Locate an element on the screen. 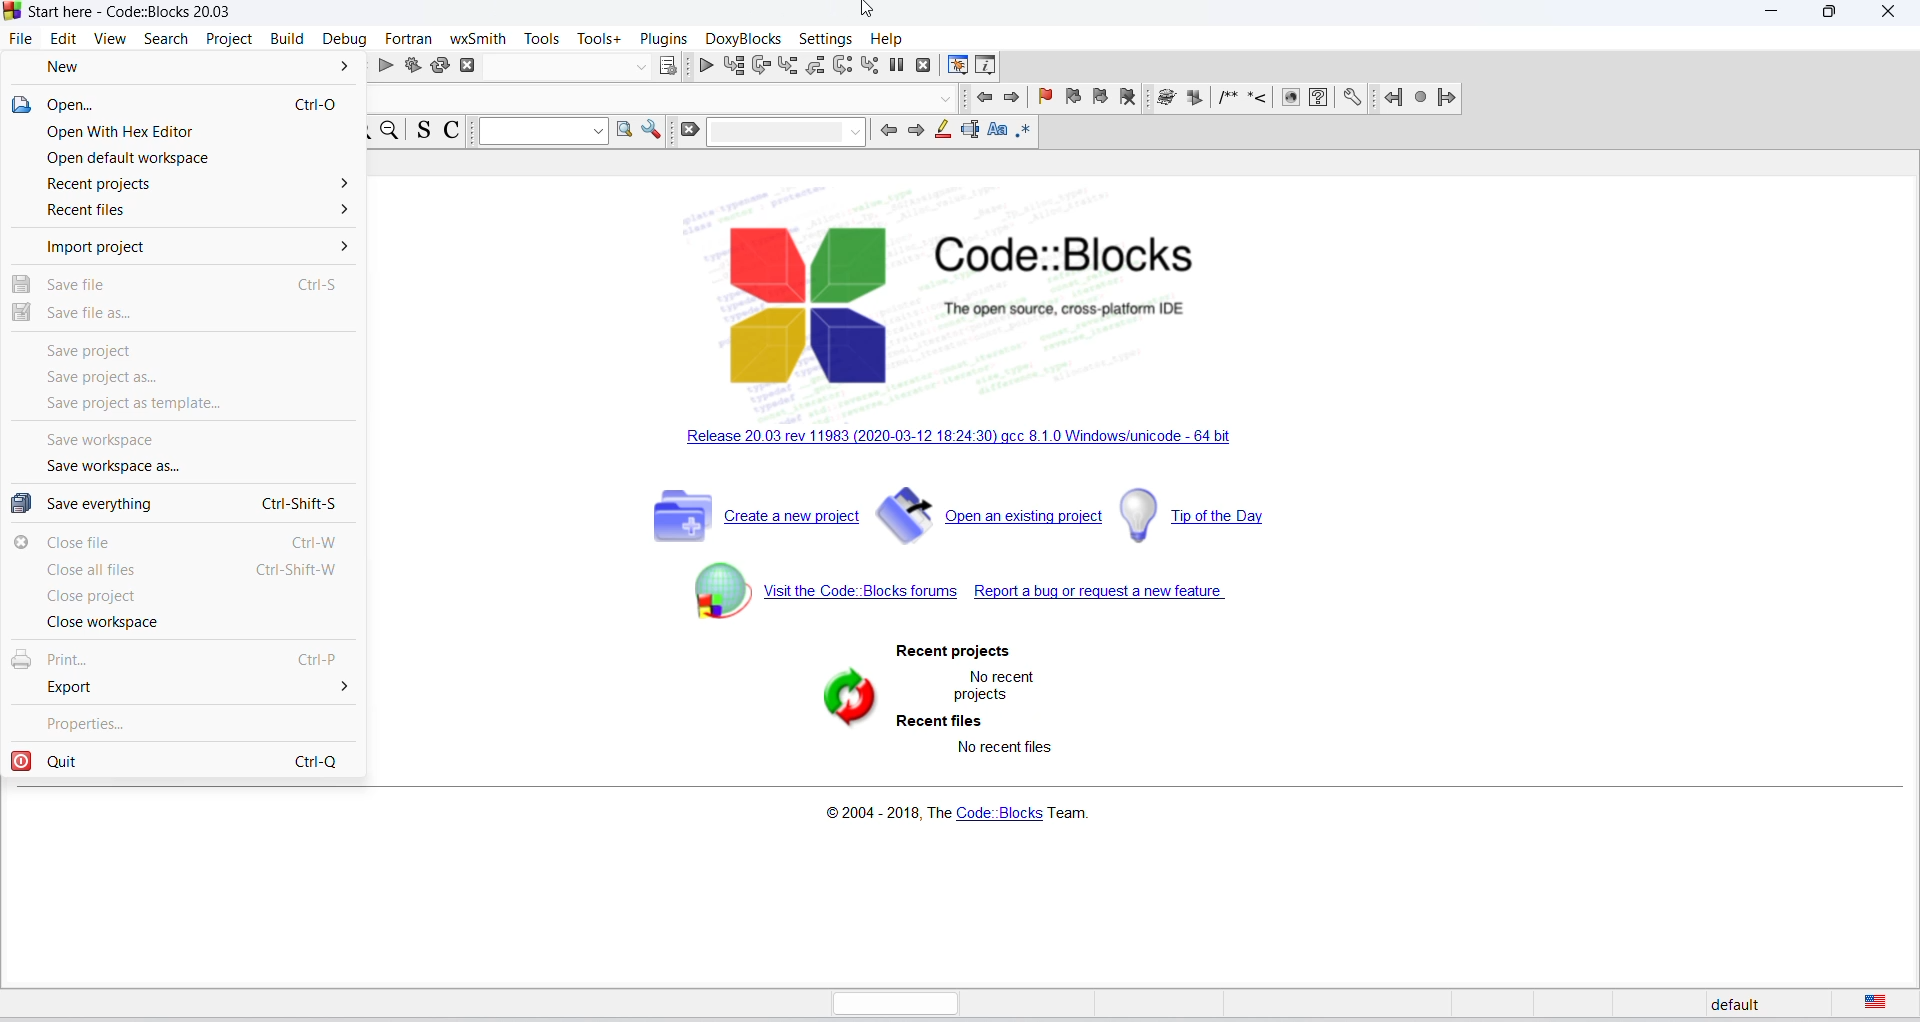 The width and height of the screenshot is (1920, 1022). search is located at coordinates (169, 39).